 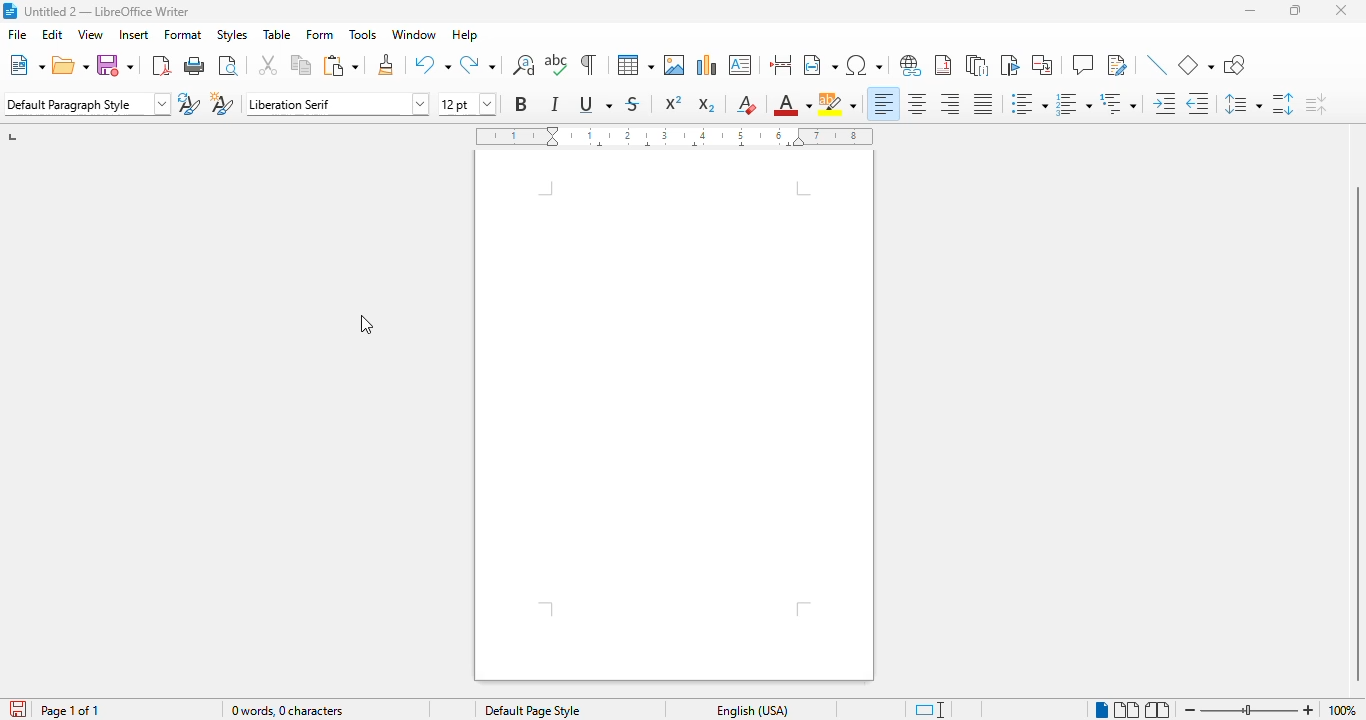 What do you see at coordinates (1250, 10) in the screenshot?
I see `minimize` at bounding box center [1250, 10].